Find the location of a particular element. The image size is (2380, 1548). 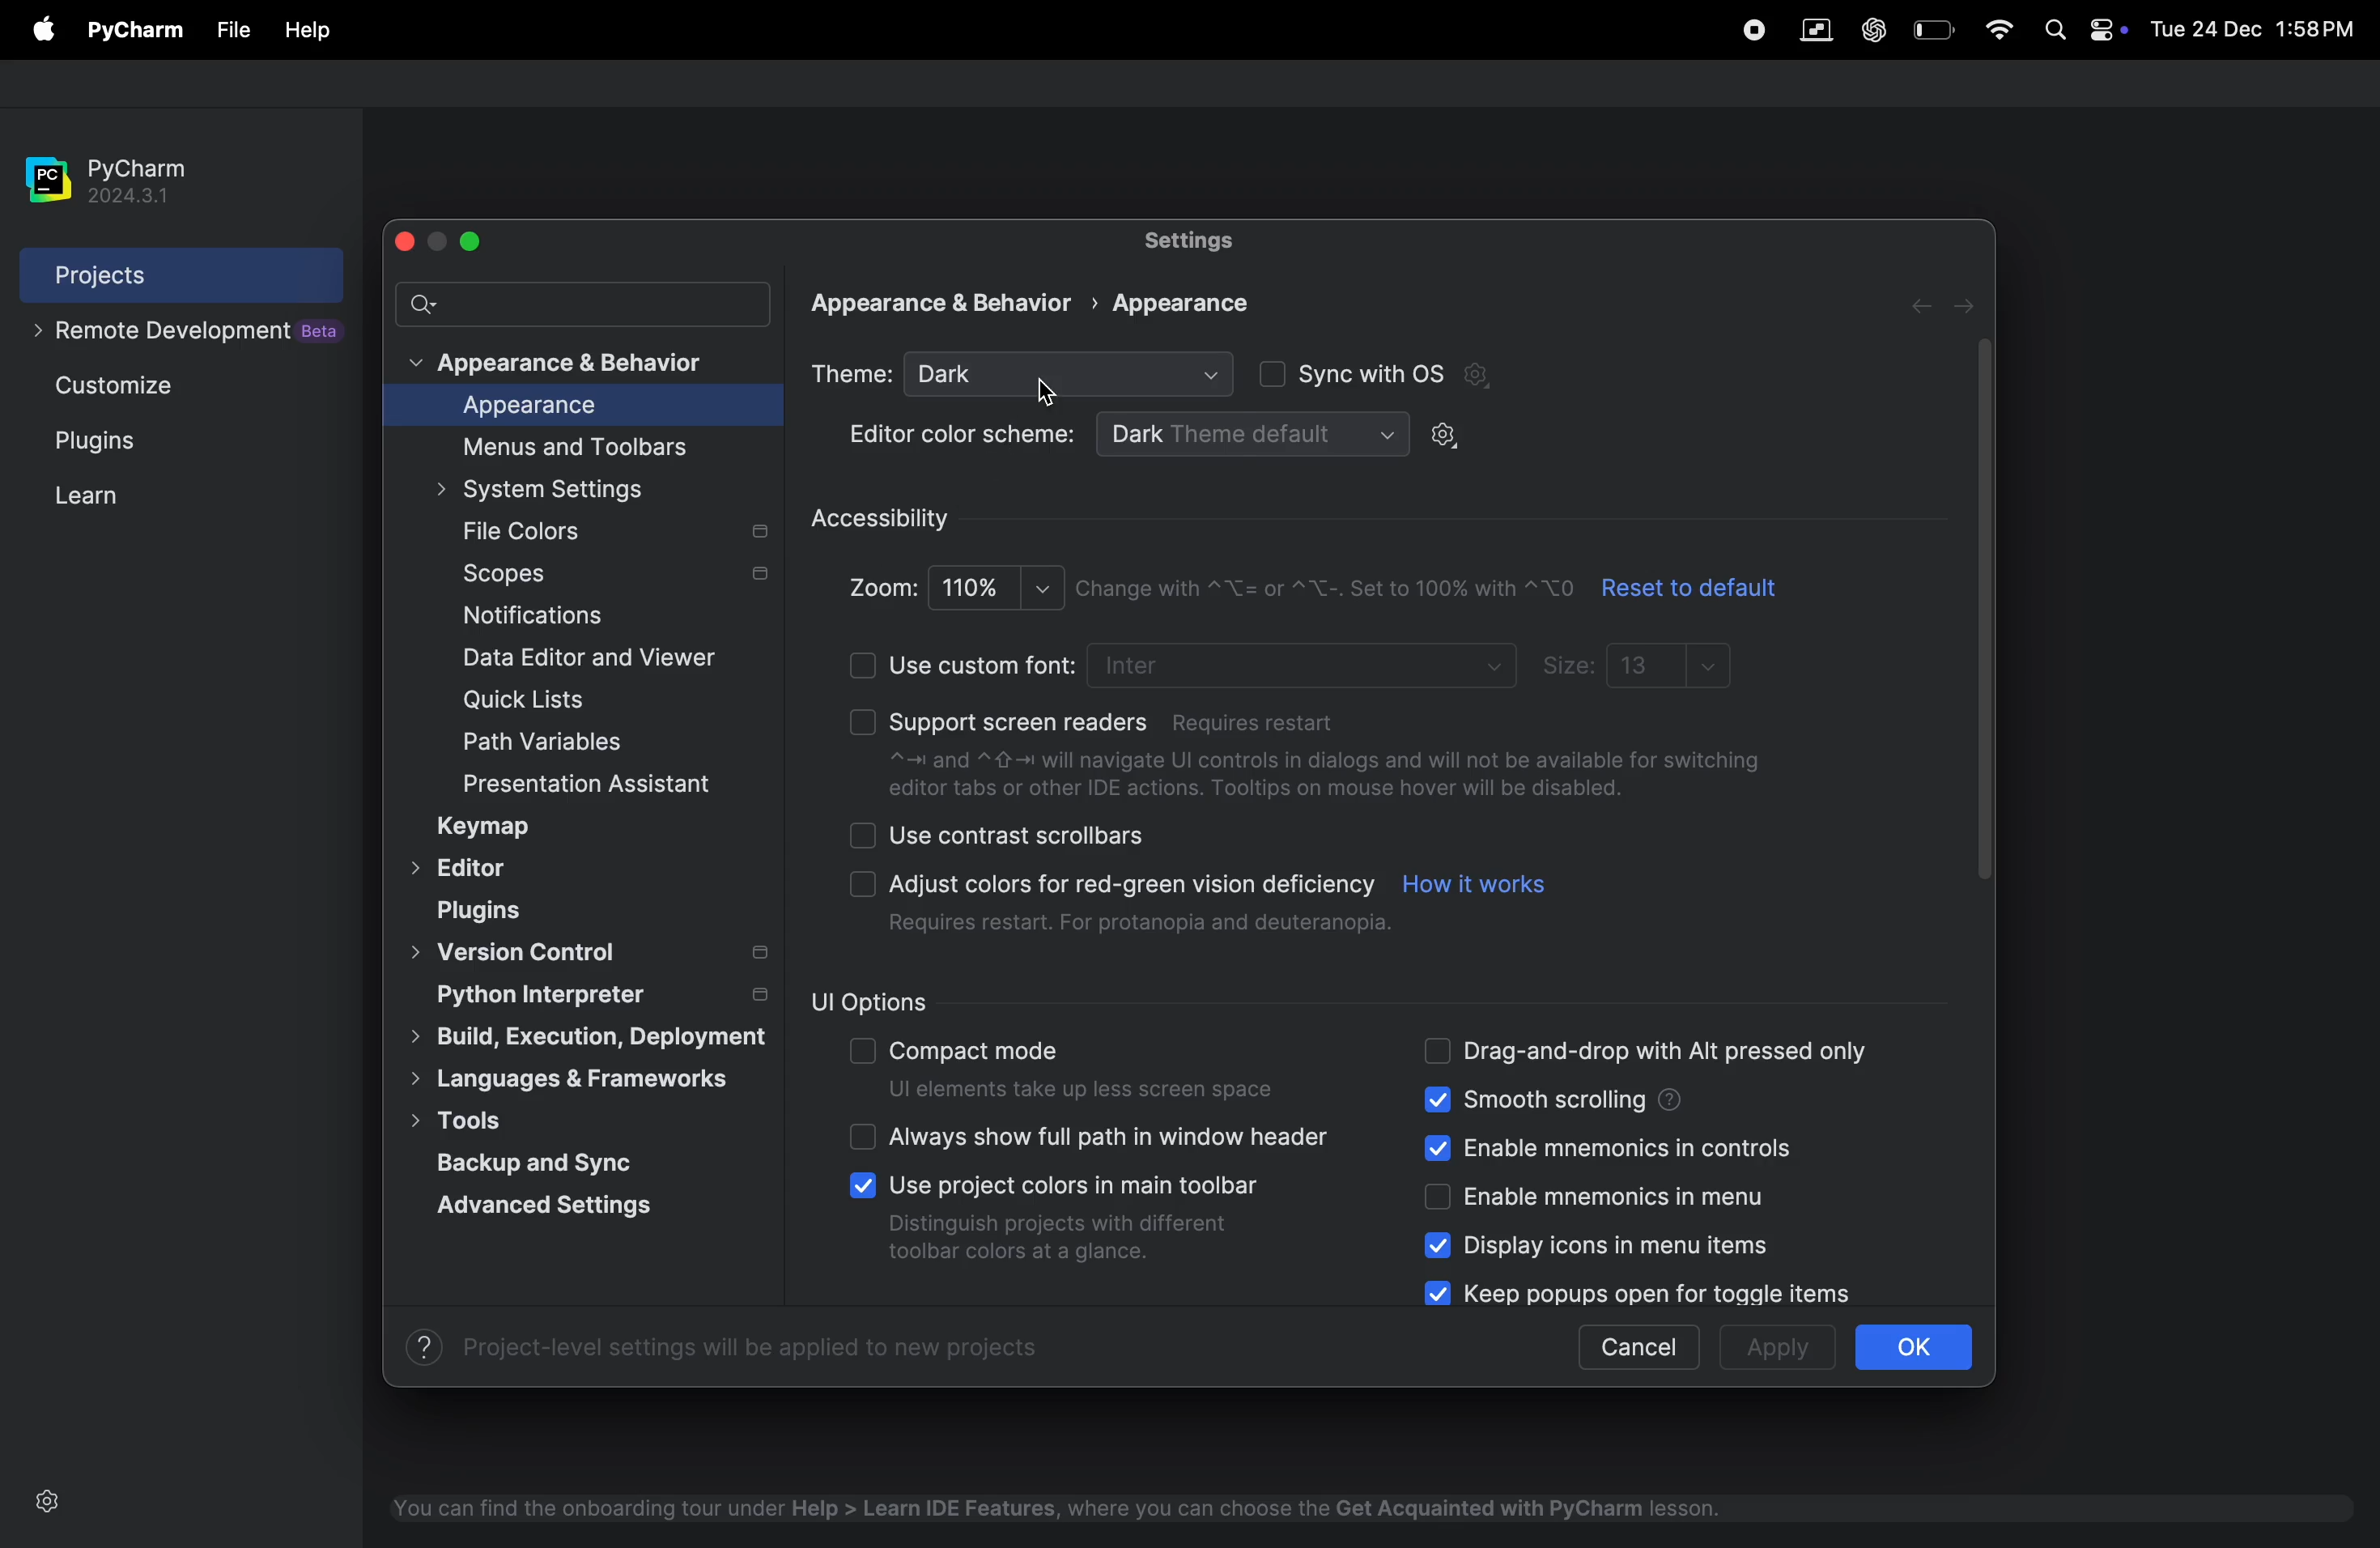

checkboxes is located at coordinates (859, 890).